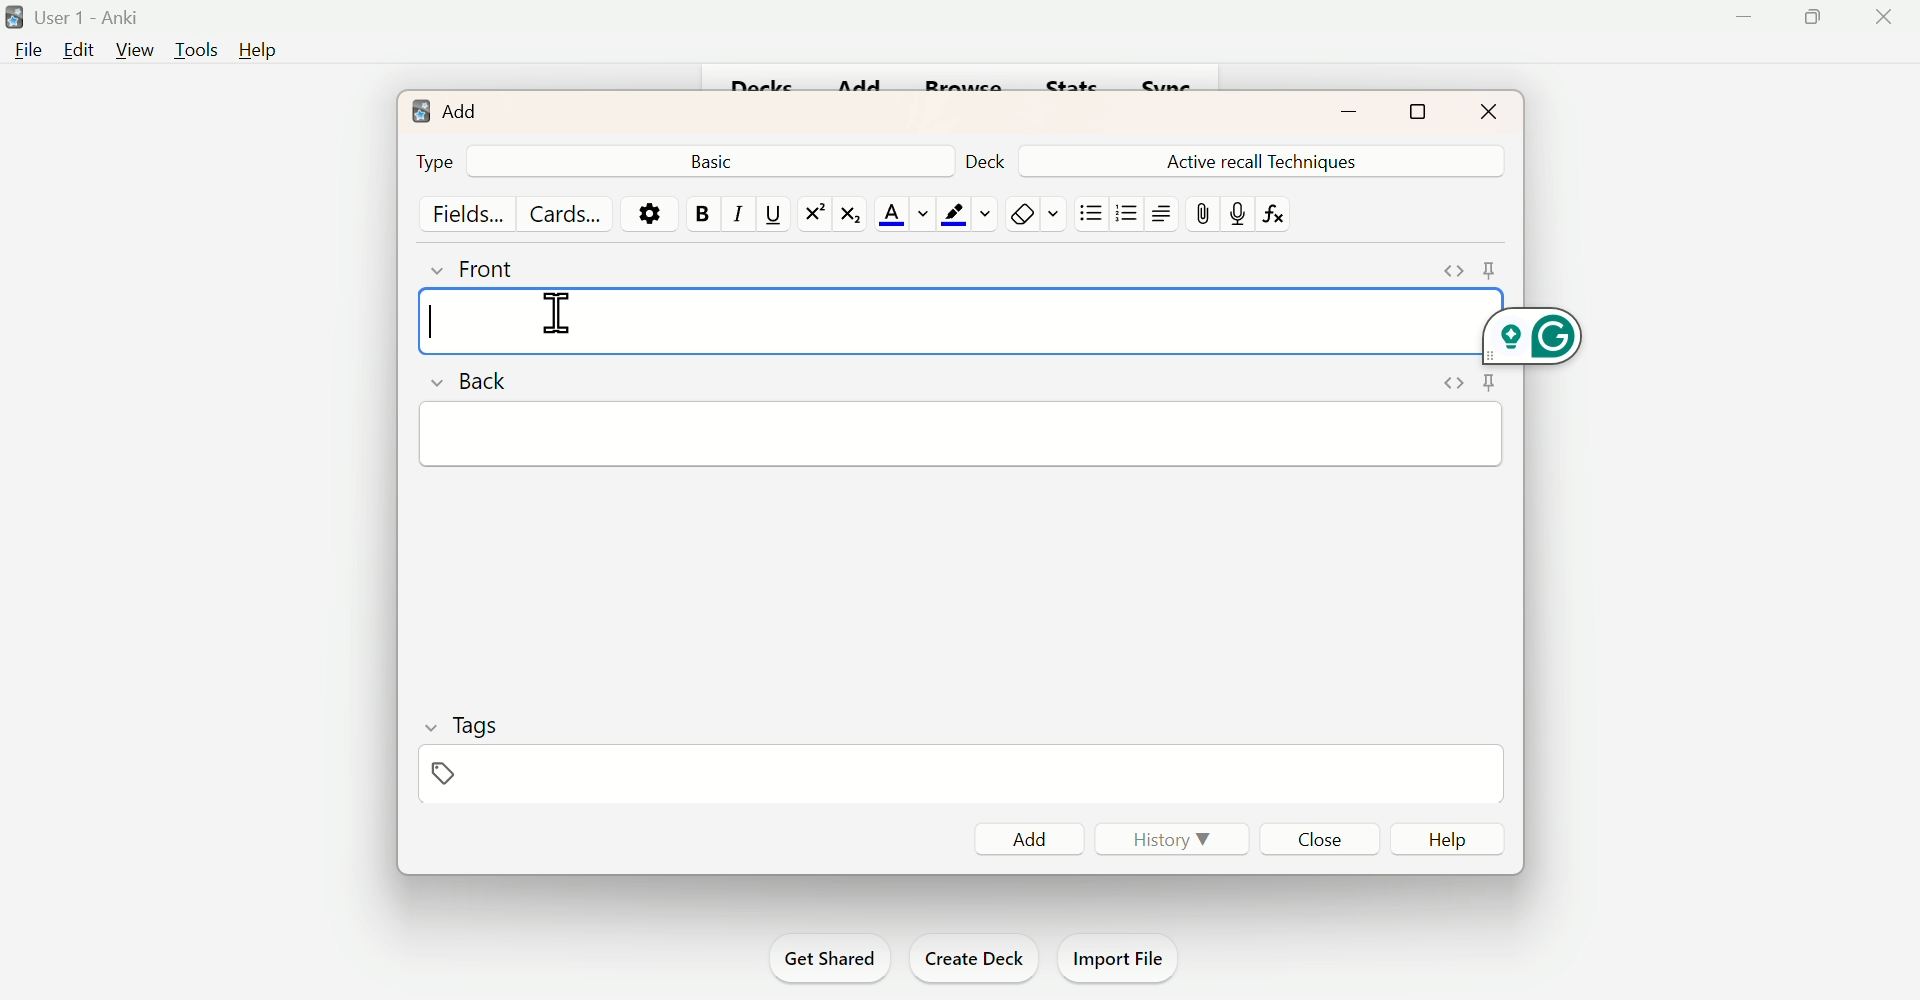  I want to click on Unorganised List, so click(1092, 212).